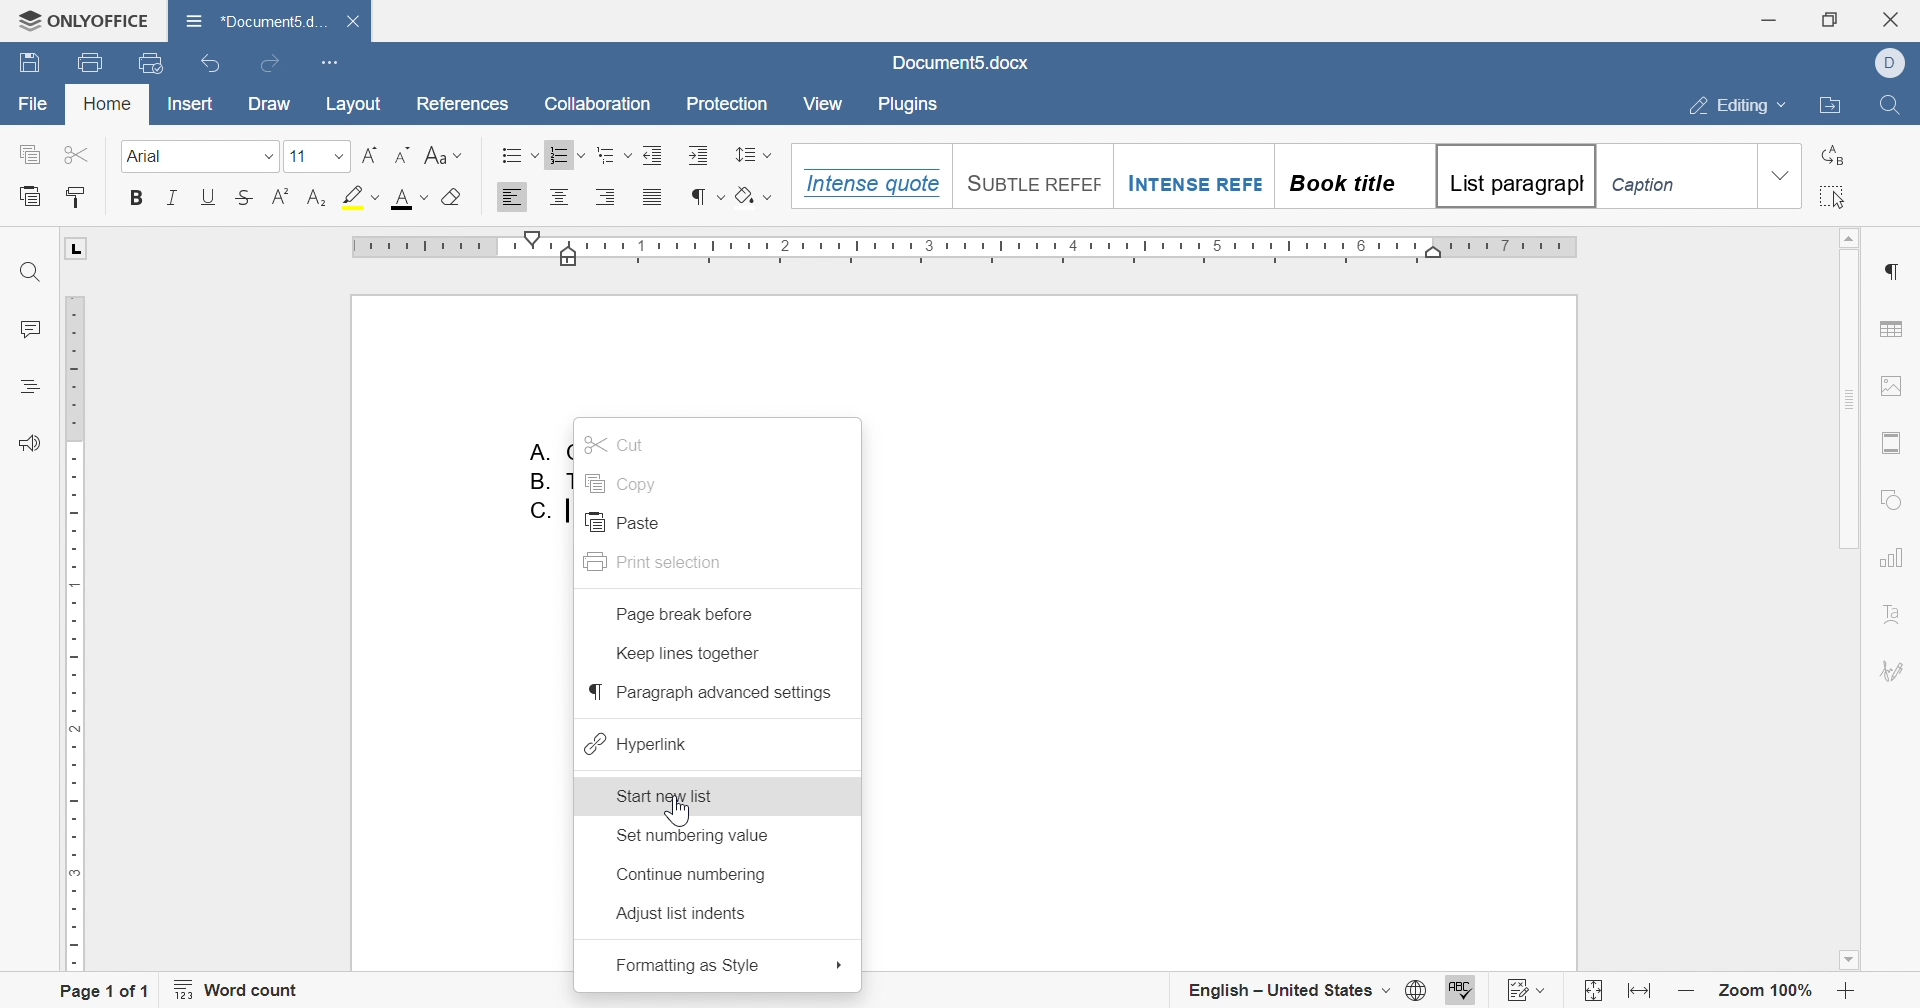 Image resolution: width=1920 pixels, height=1008 pixels. What do you see at coordinates (31, 326) in the screenshot?
I see `comments` at bounding box center [31, 326].